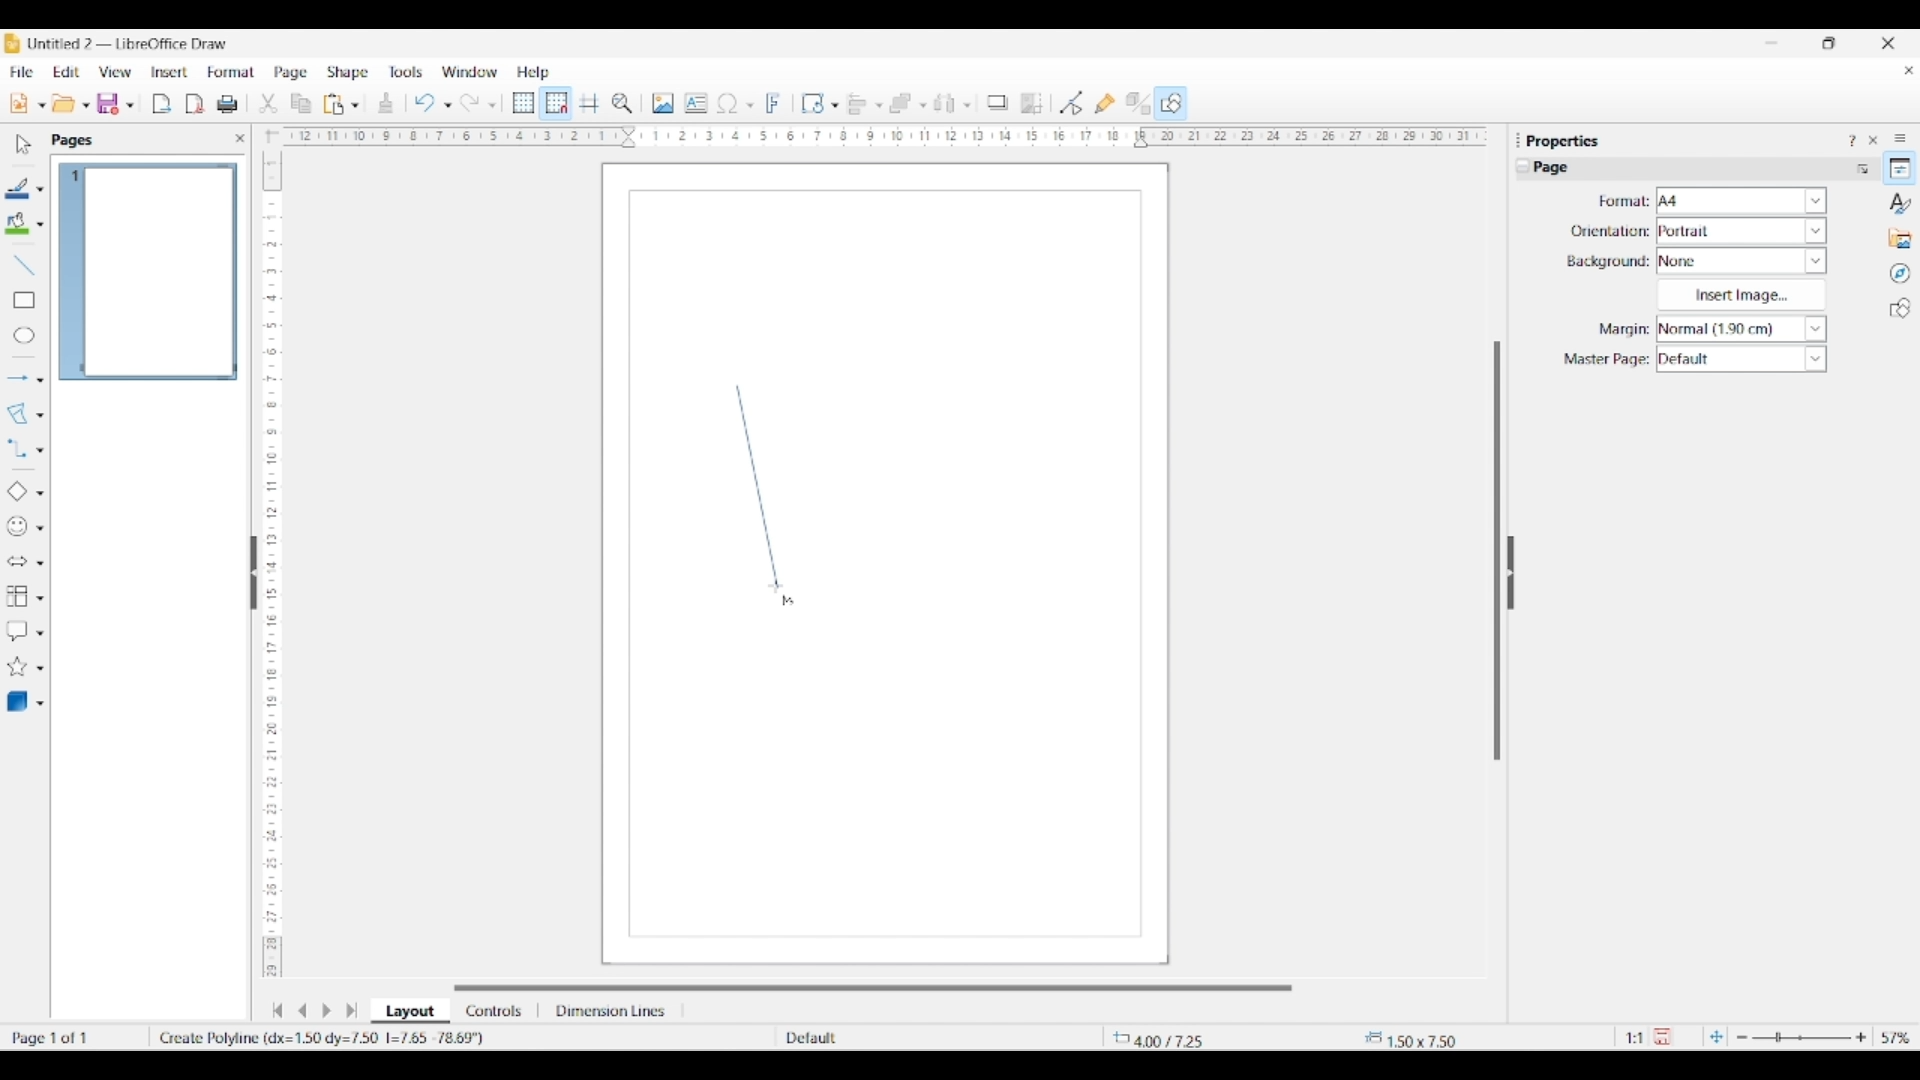 This screenshot has height=1080, width=1920. What do you see at coordinates (492, 105) in the screenshot?
I see `Redo specific actions` at bounding box center [492, 105].